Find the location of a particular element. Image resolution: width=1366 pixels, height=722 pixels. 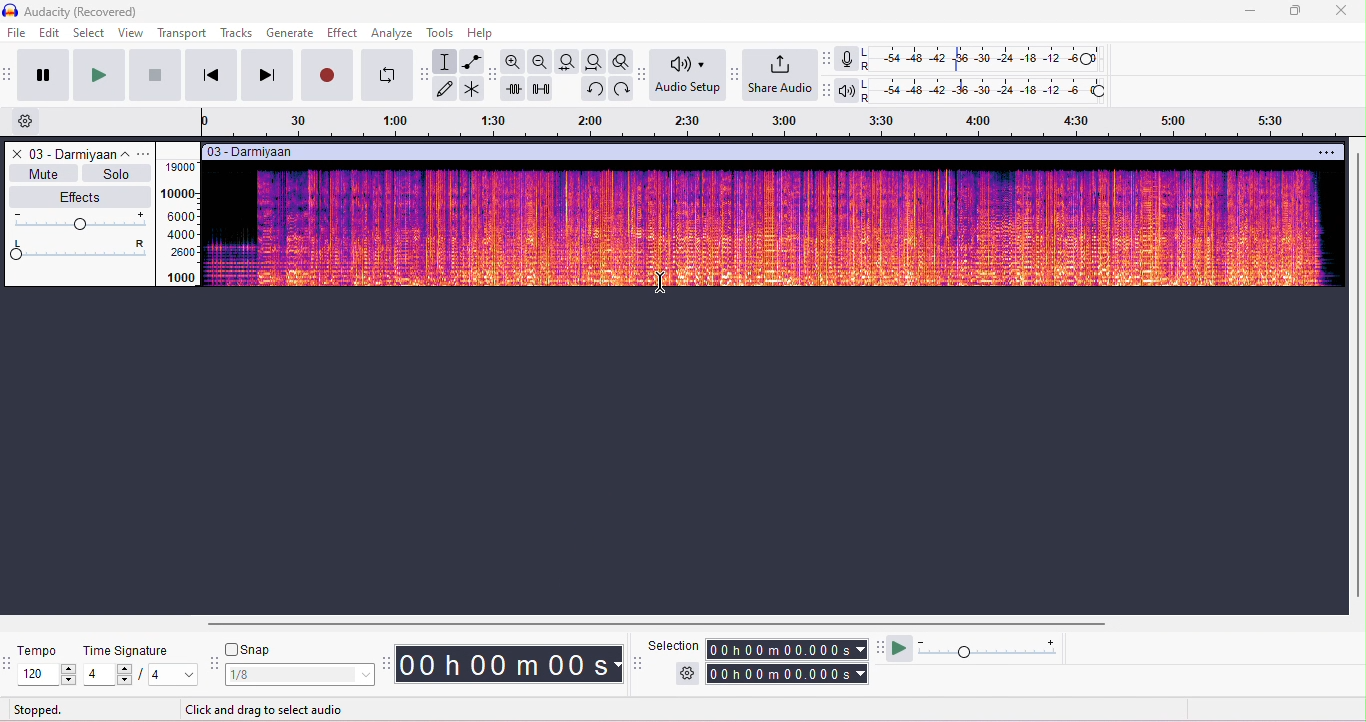

play is located at coordinates (97, 75).